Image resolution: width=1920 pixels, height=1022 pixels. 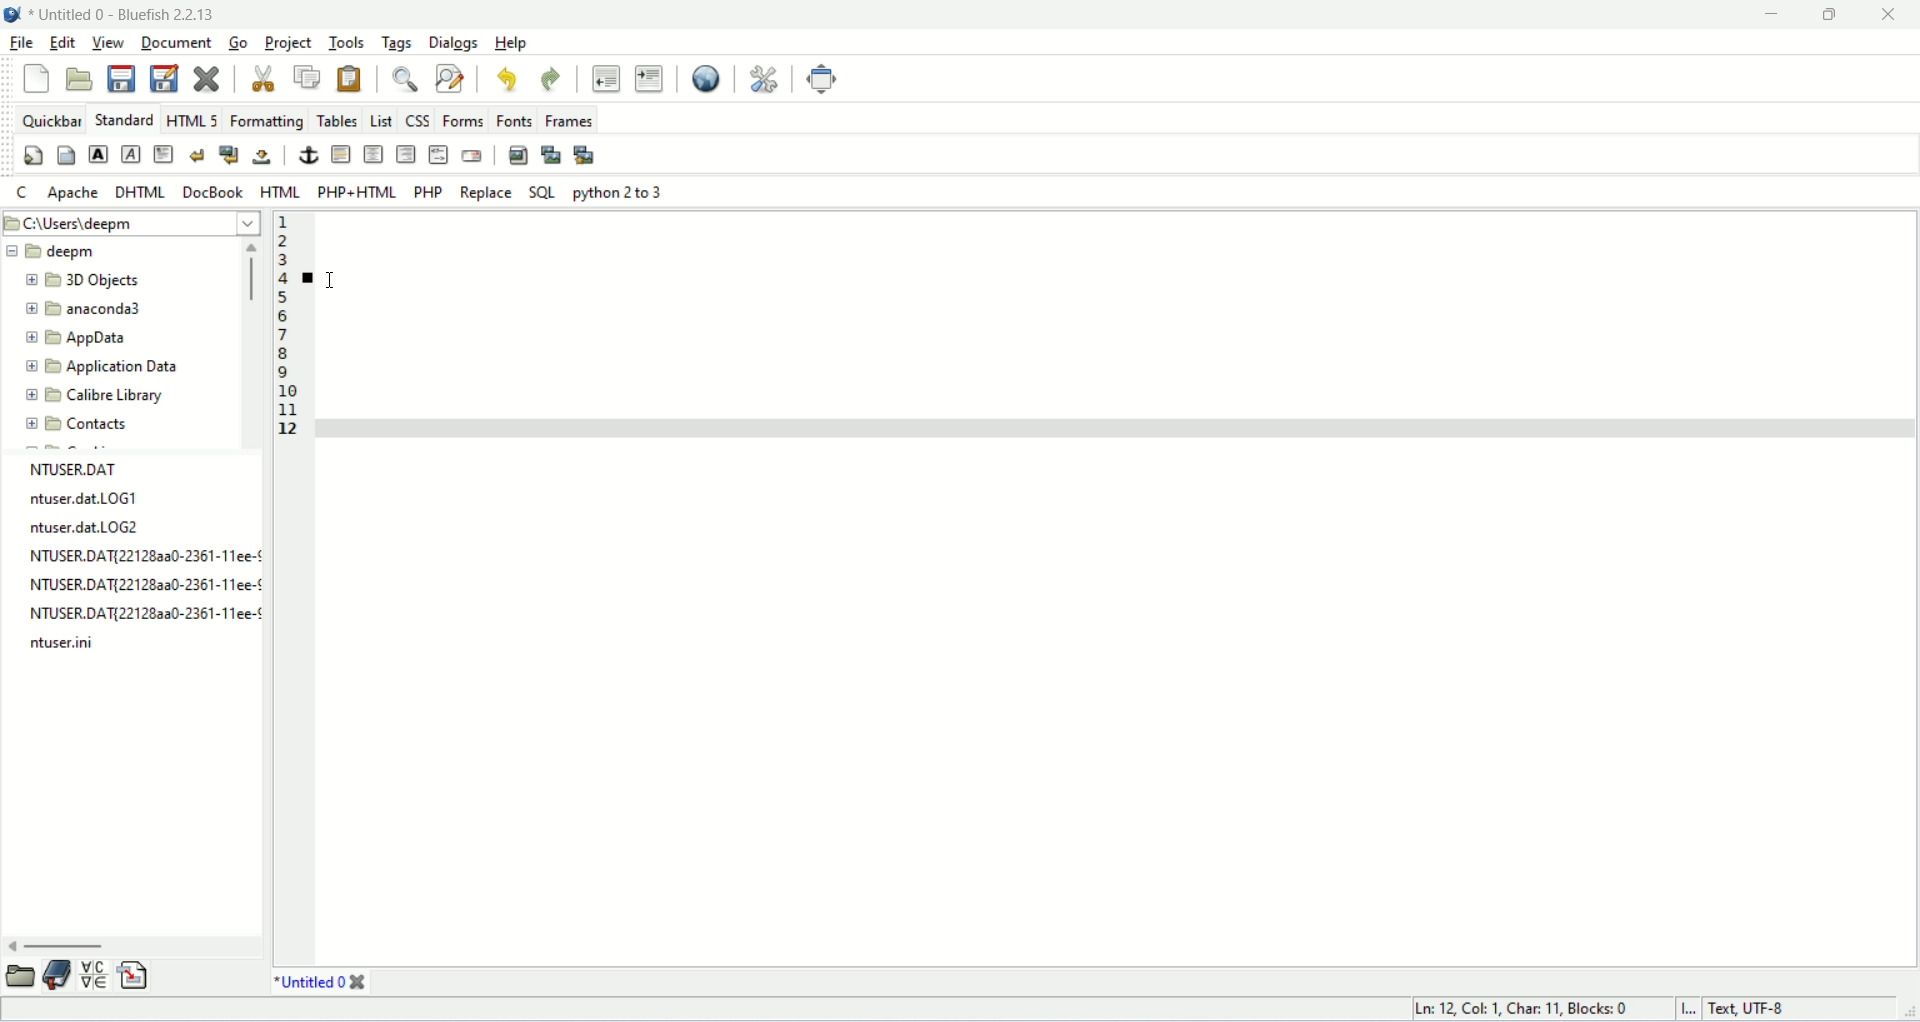 I want to click on edit, so click(x=63, y=41).